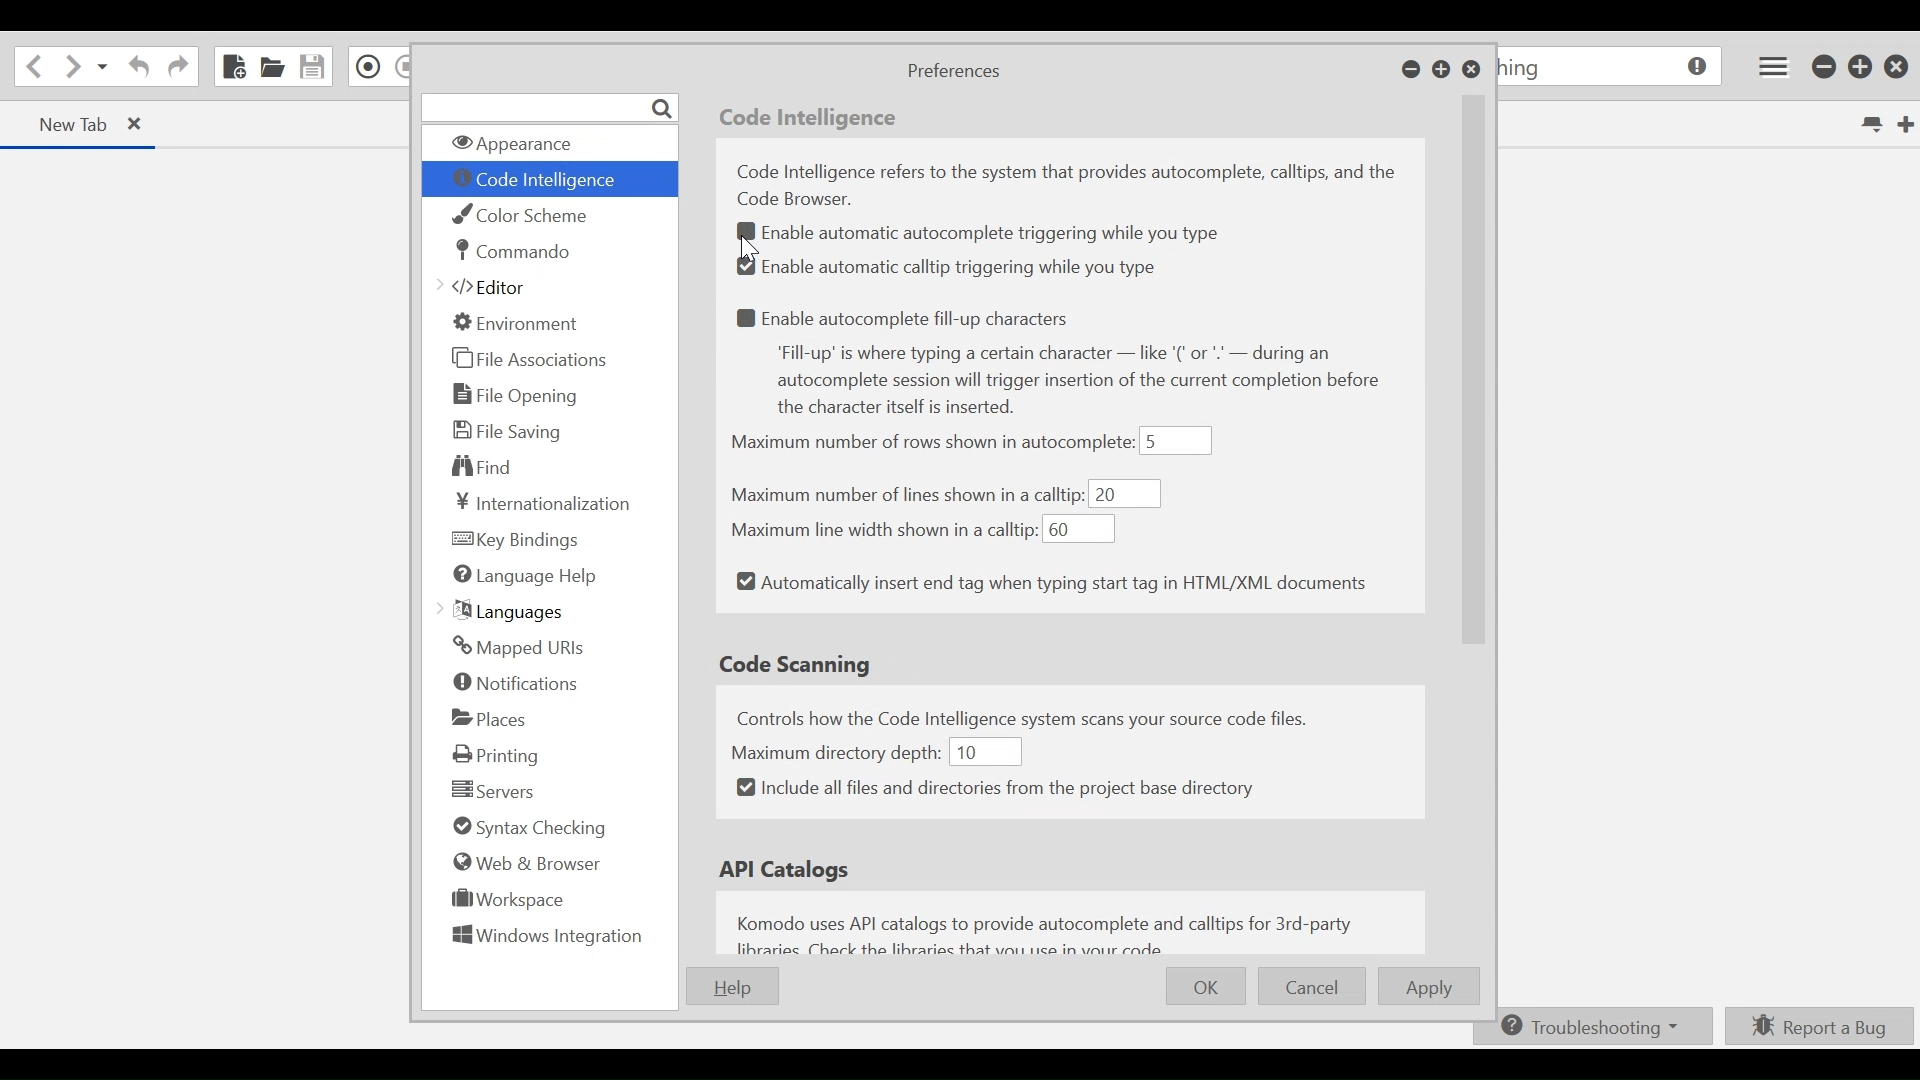  Describe the element at coordinates (1079, 530) in the screenshot. I see `60` at that location.